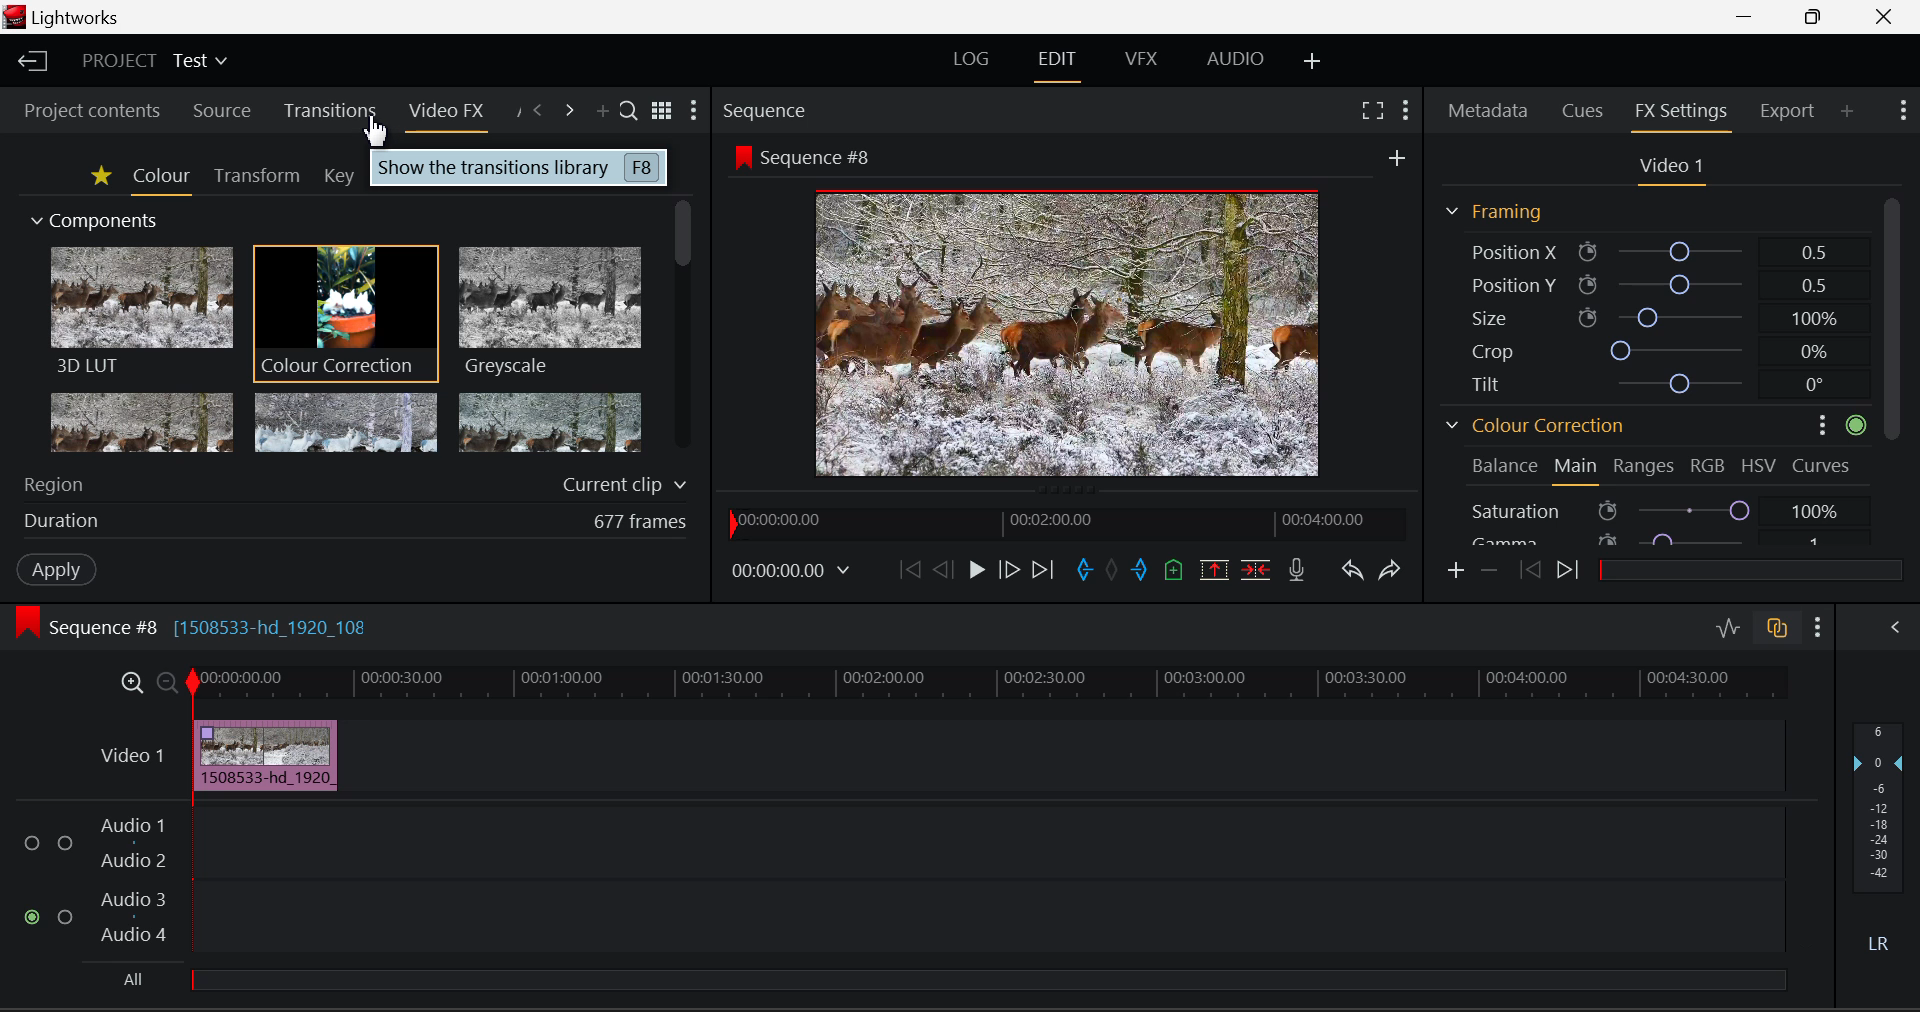  Describe the element at coordinates (133, 755) in the screenshot. I see `Video Layer` at that location.